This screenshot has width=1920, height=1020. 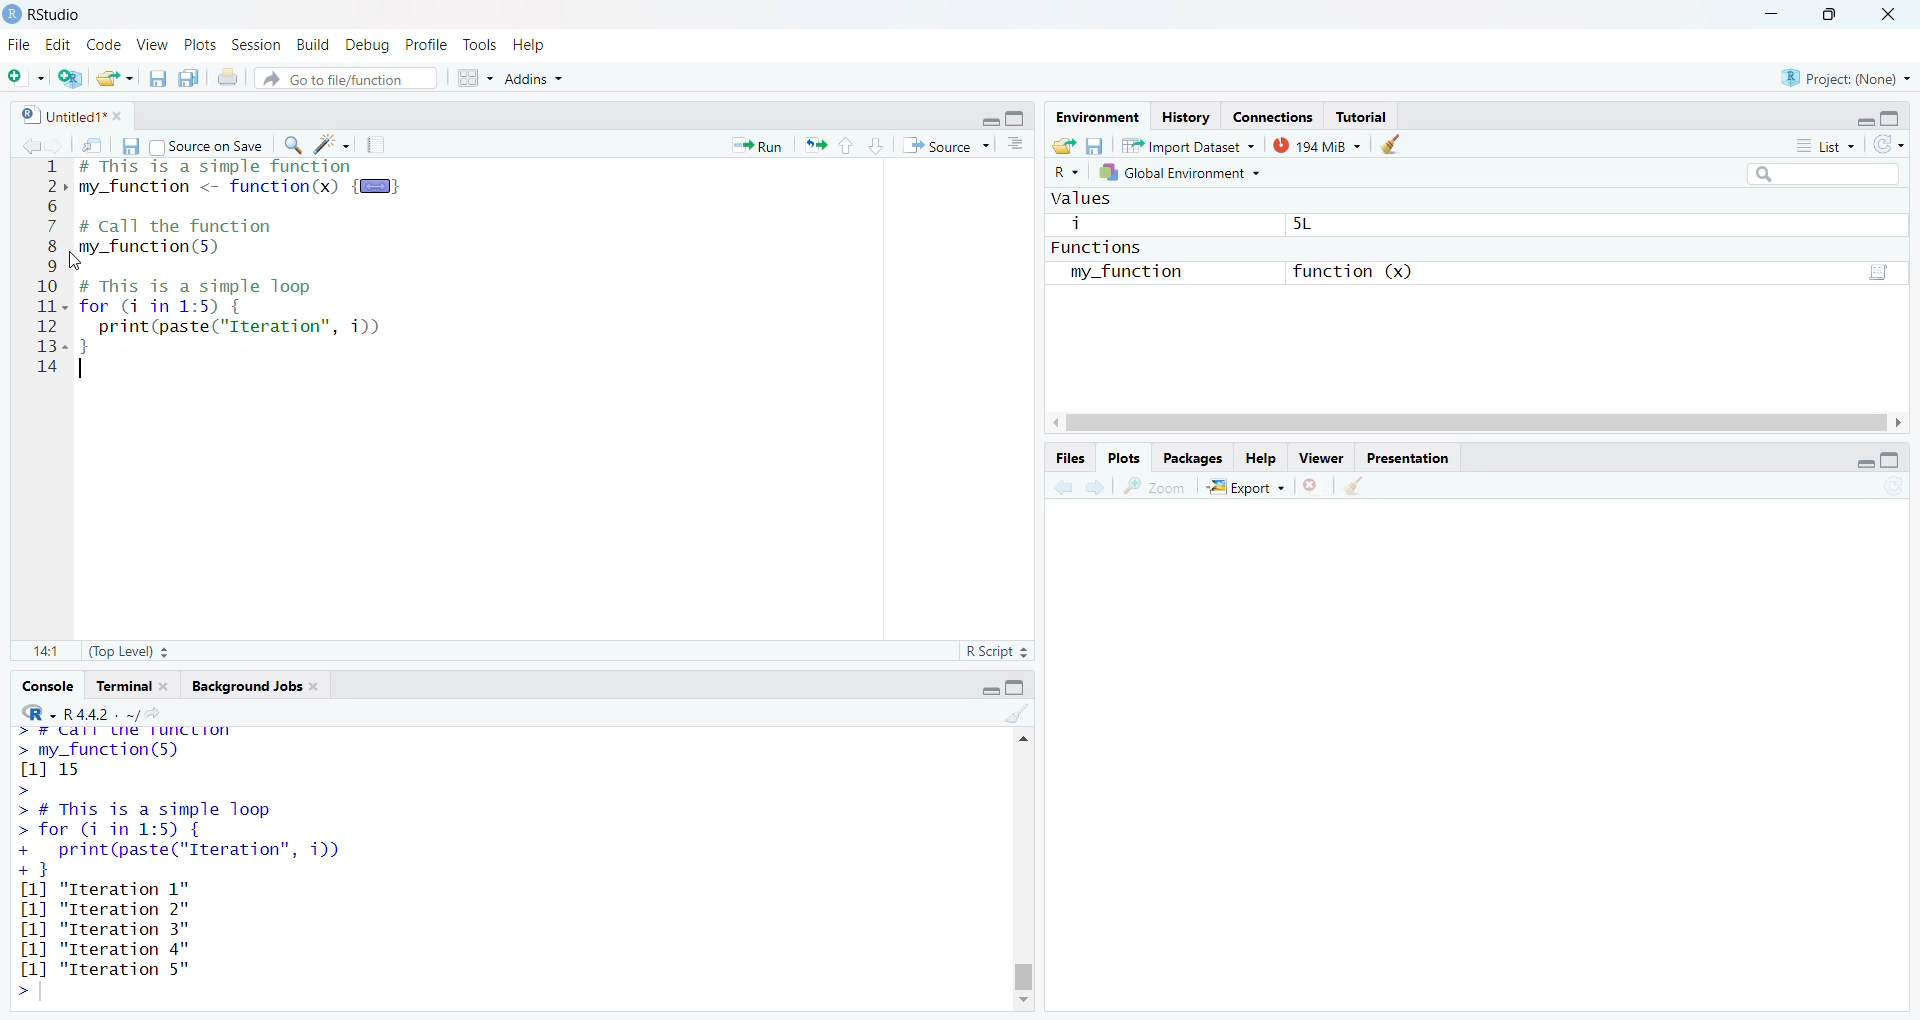 I want to click on edit, so click(x=59, y=44).